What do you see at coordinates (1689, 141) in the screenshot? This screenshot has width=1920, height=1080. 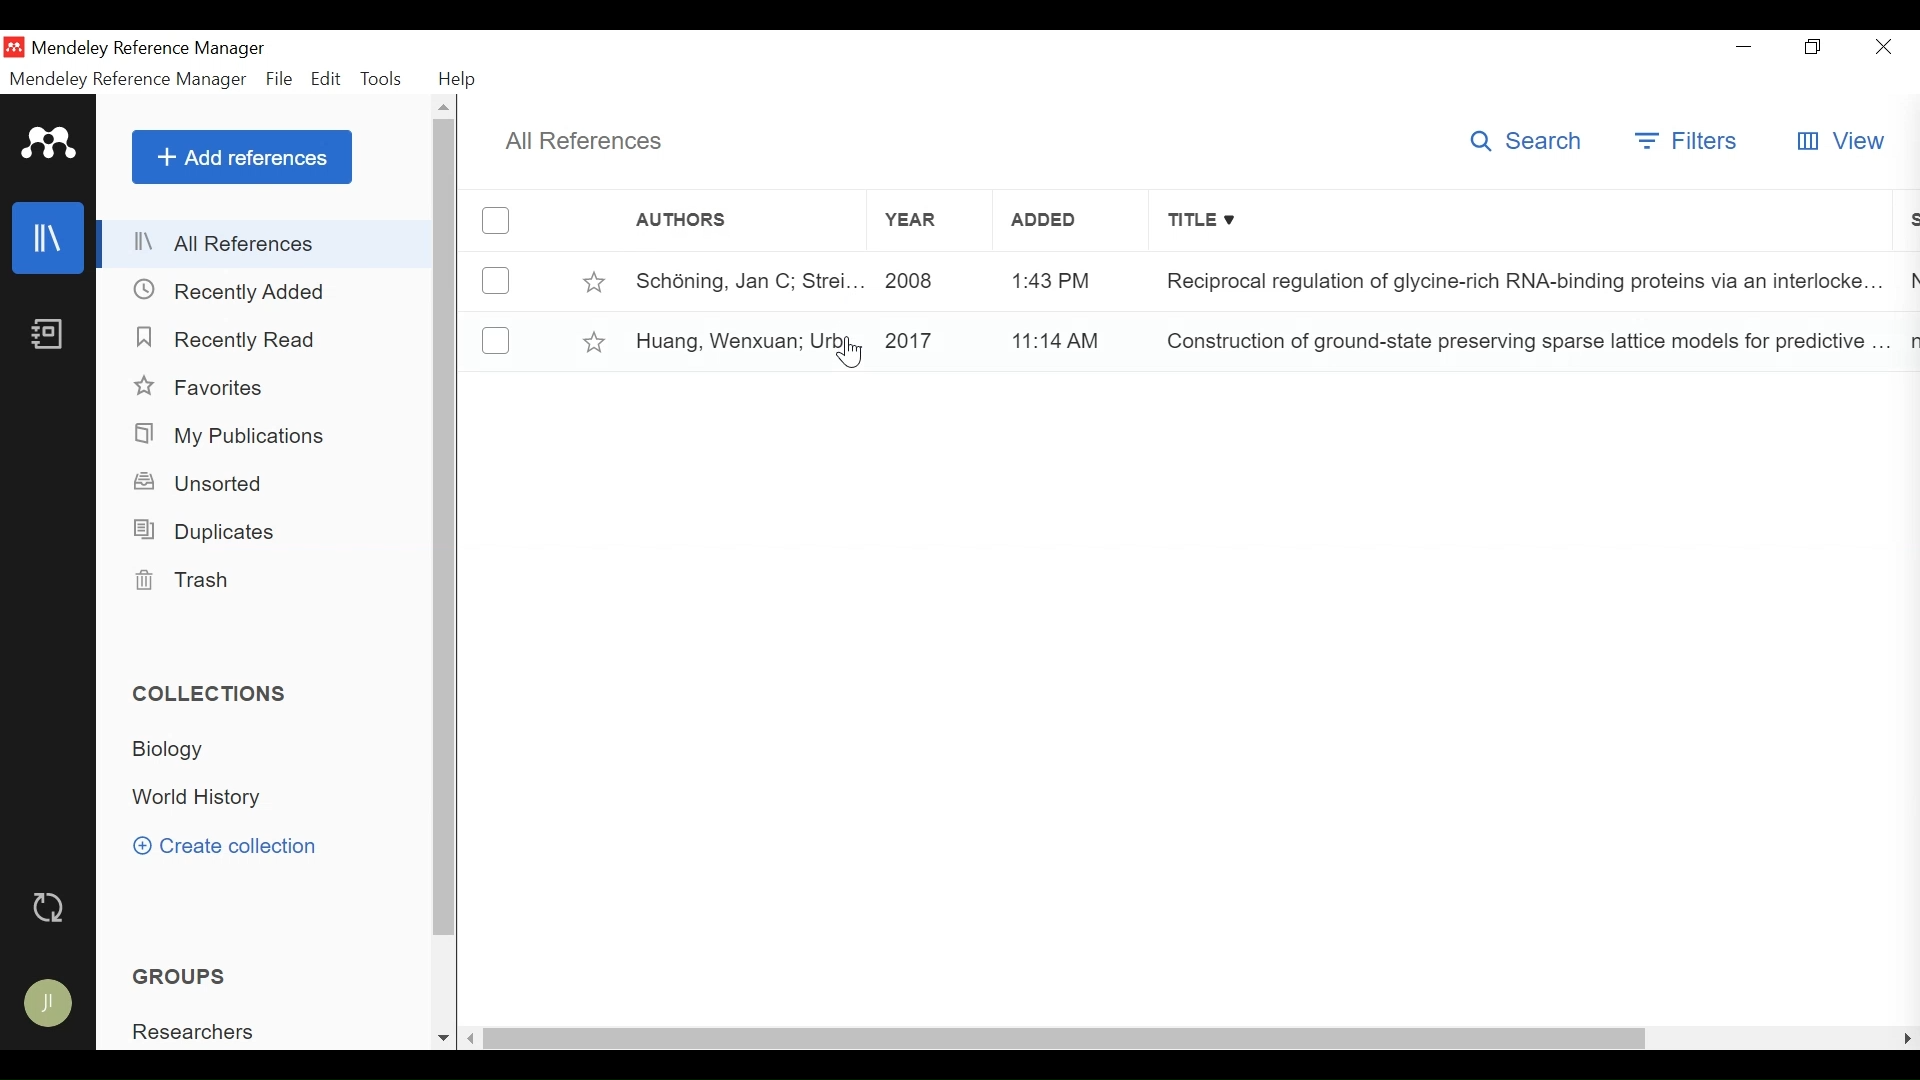 I see `Filters` at bounding box center [1689, 141].